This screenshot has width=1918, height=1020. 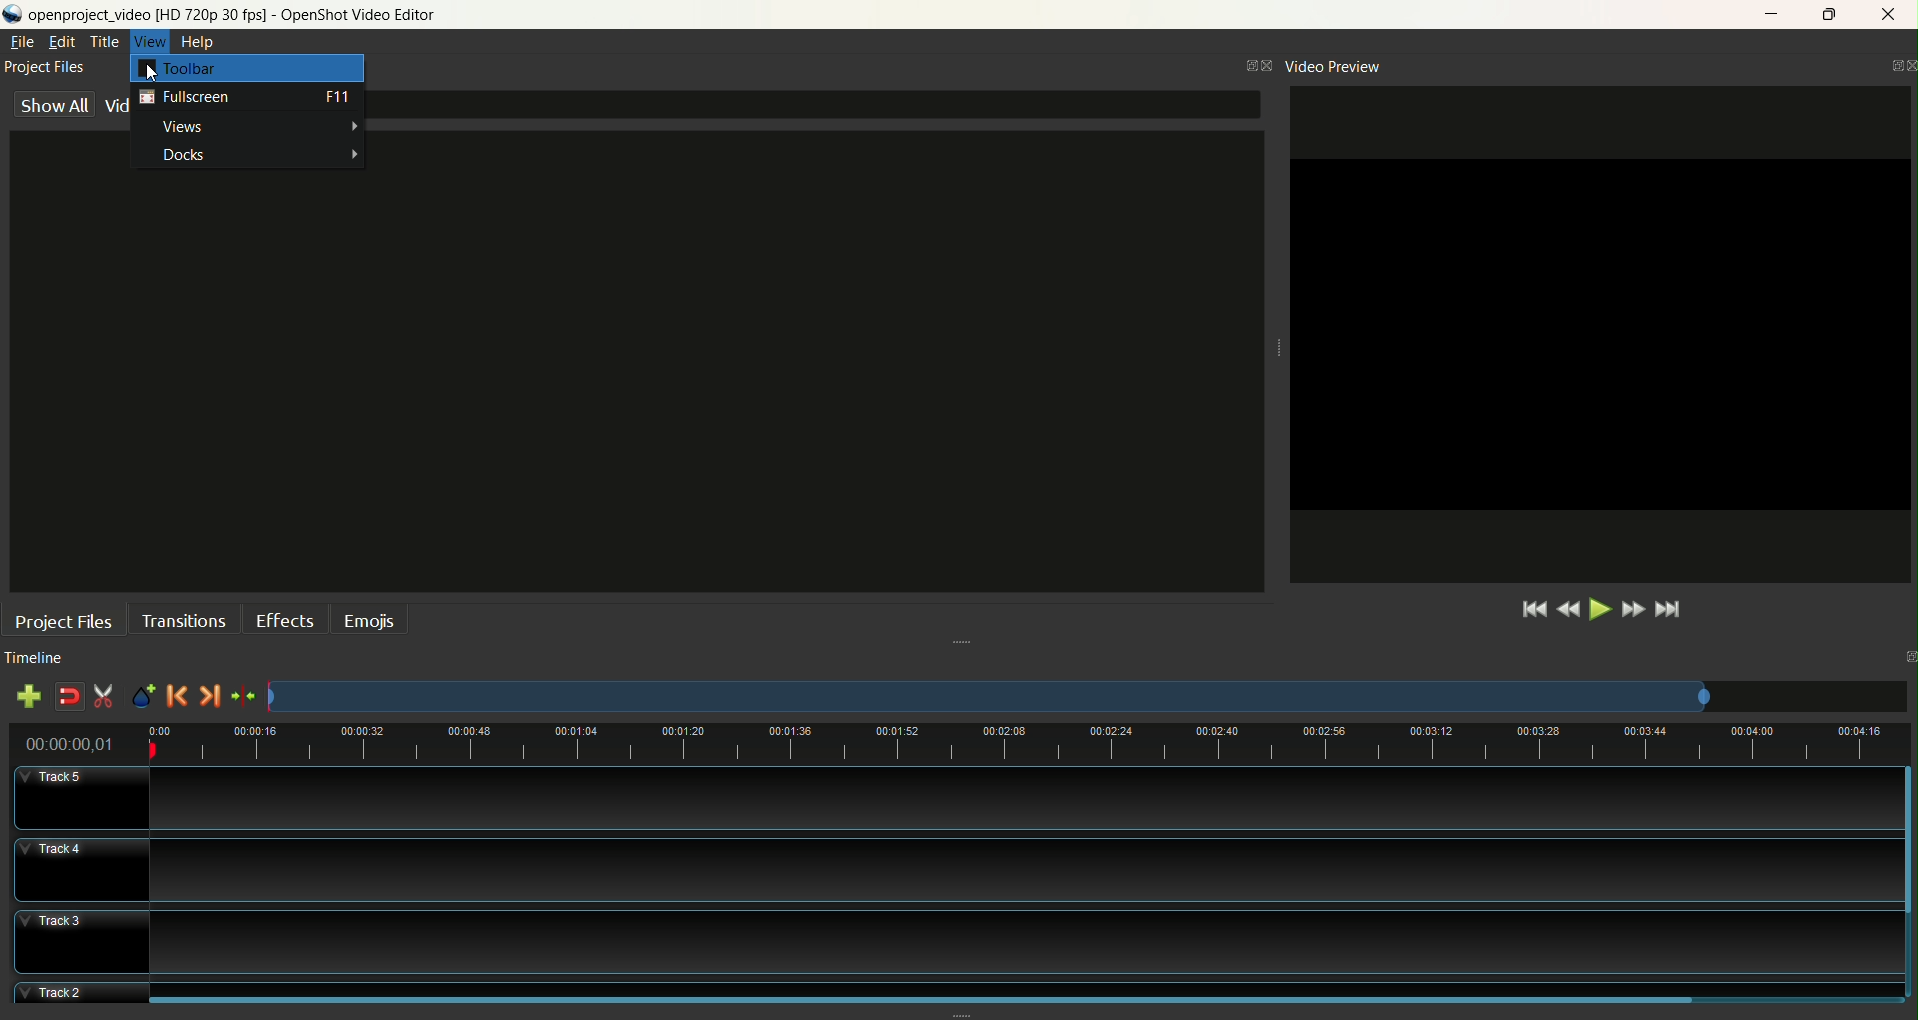 I want to click on view, so click(x=151, y=41).